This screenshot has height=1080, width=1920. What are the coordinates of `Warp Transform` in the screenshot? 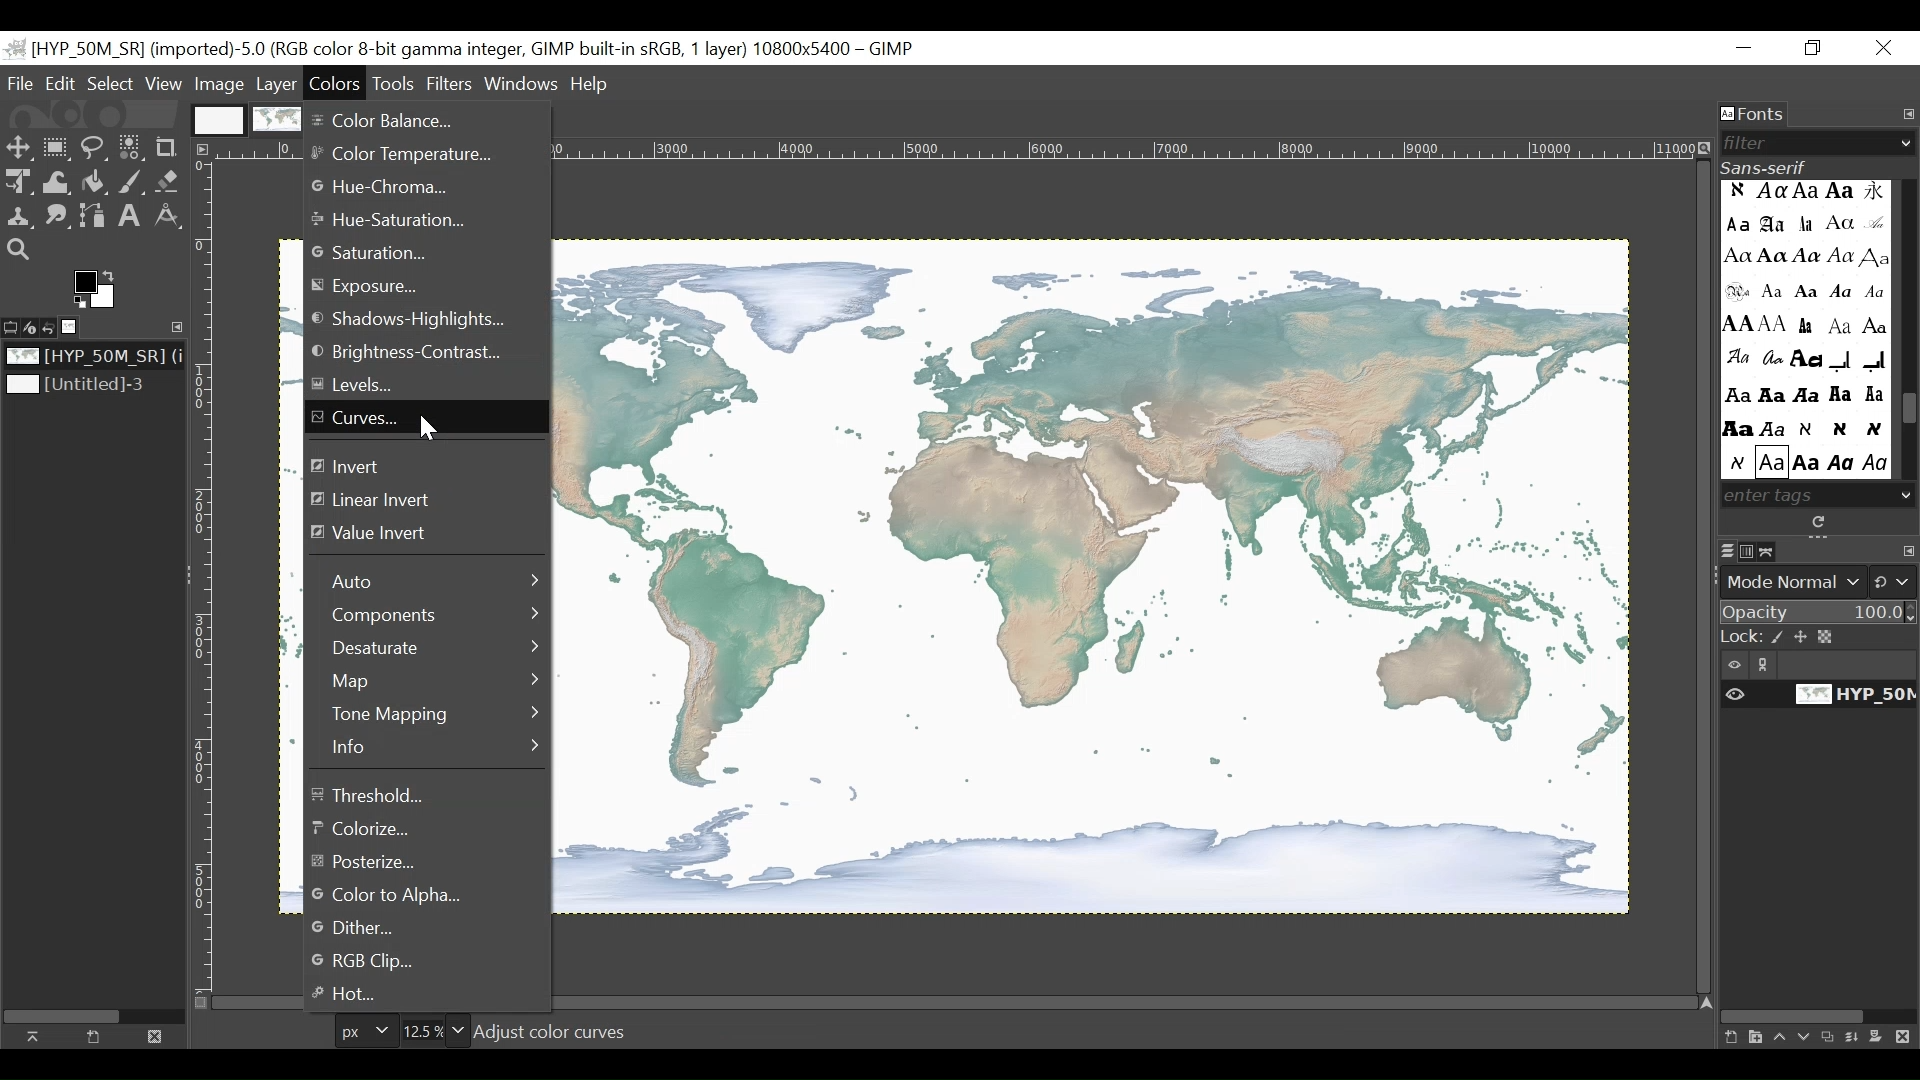 It's located at (58, 183).